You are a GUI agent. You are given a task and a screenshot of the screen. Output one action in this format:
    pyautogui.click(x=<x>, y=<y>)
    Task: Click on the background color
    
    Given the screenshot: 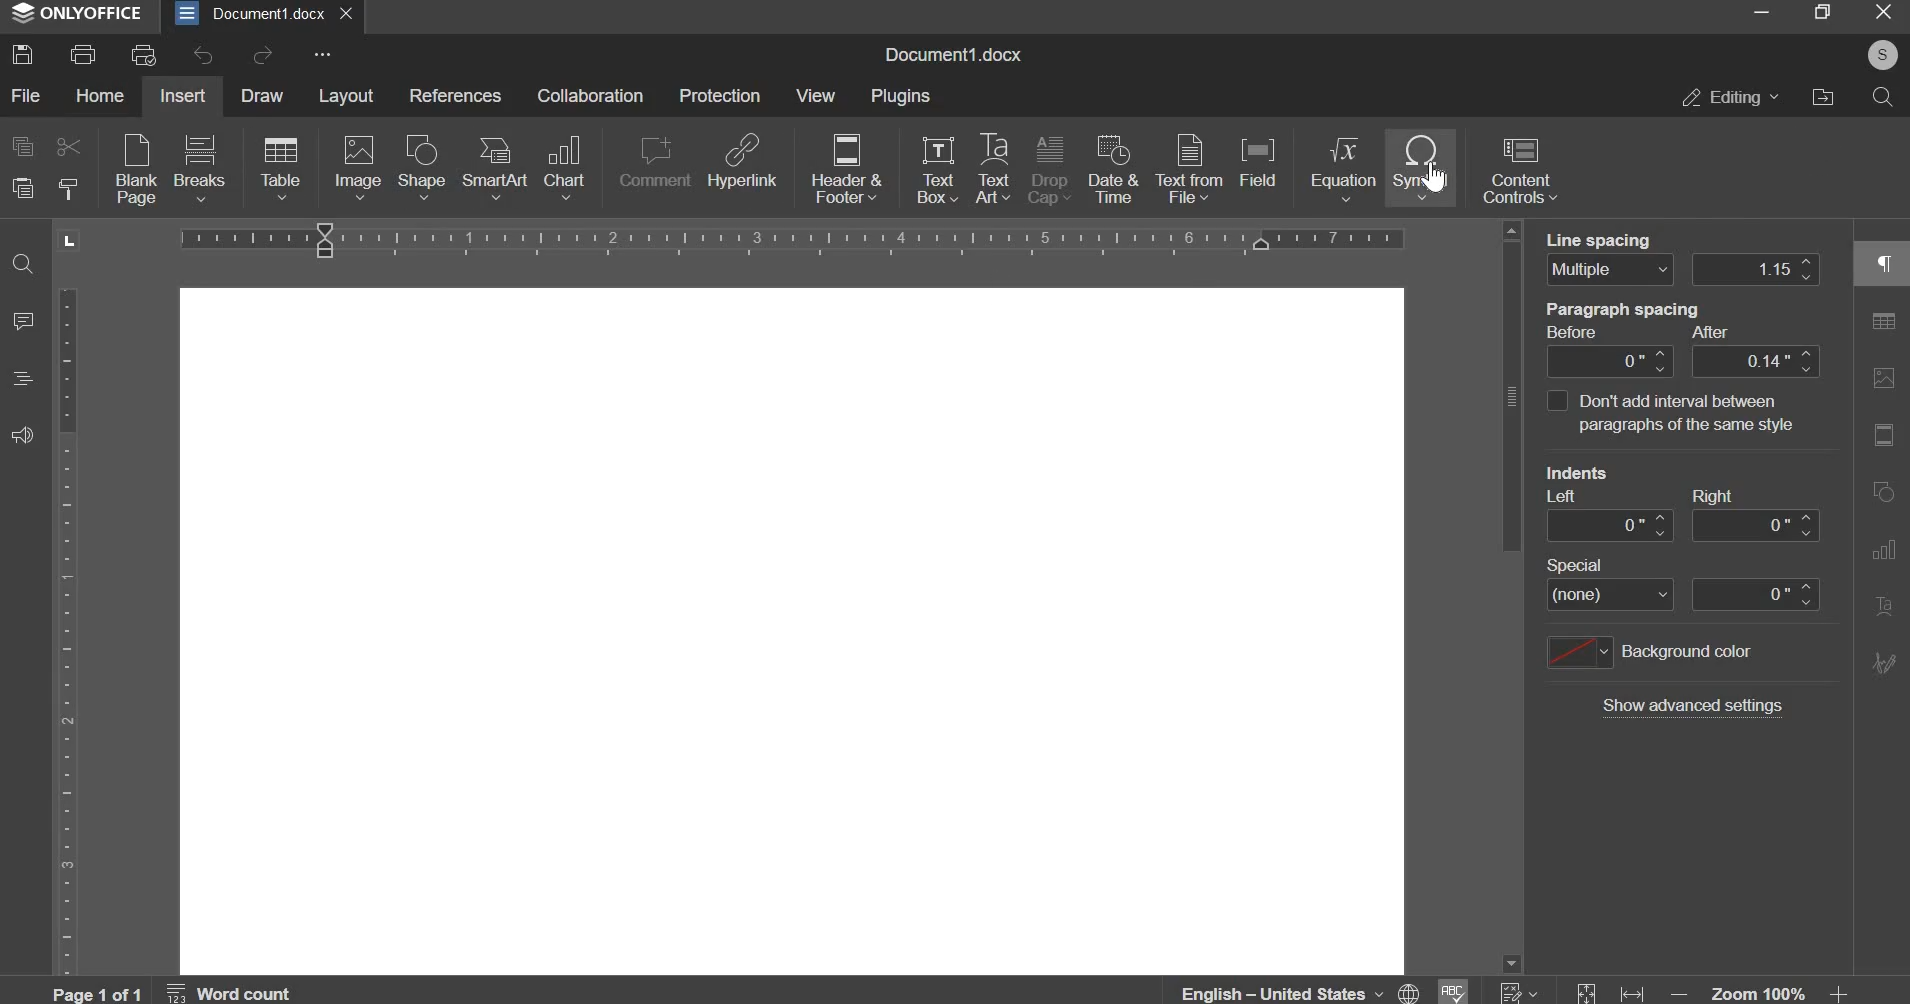 What is the action you would take?
    pyautogui.click(x=1648, y=652)
    